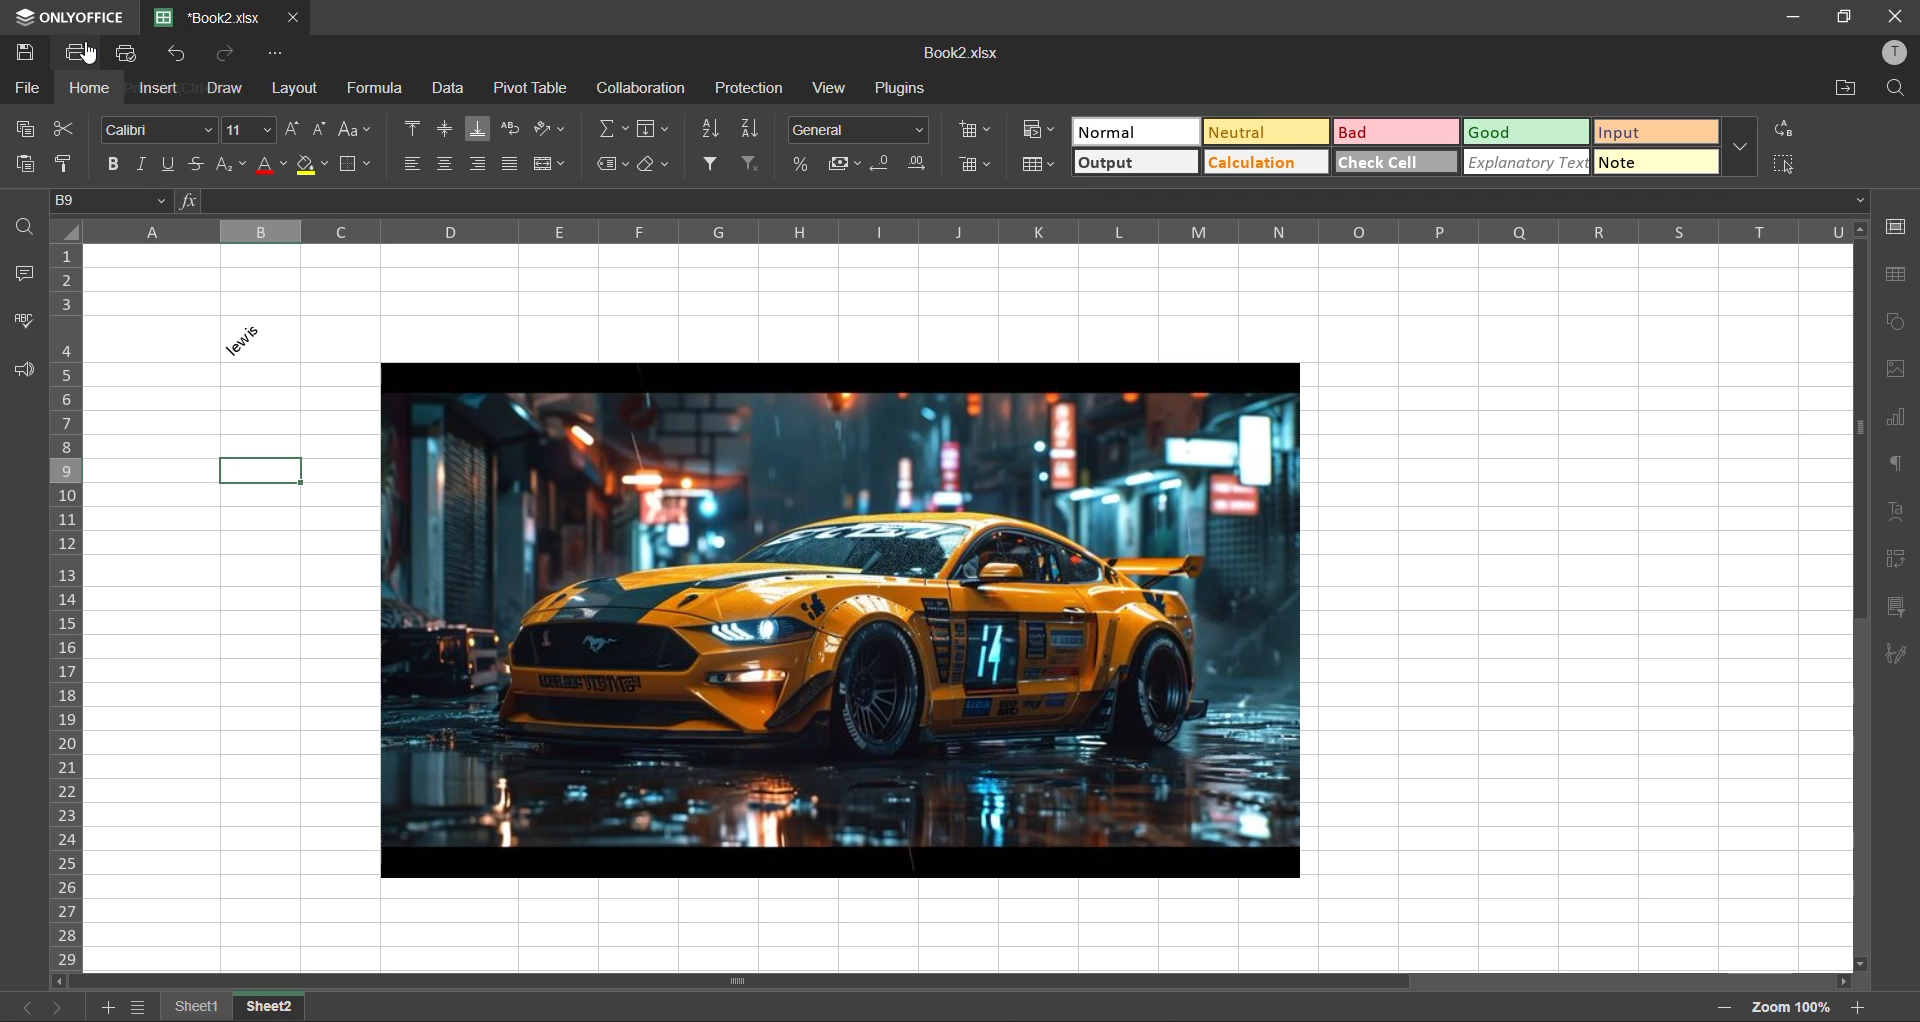  What do you see at coordinates (191, 201) in the screenshot?
I see `fx` at bounding box center [191, 201].